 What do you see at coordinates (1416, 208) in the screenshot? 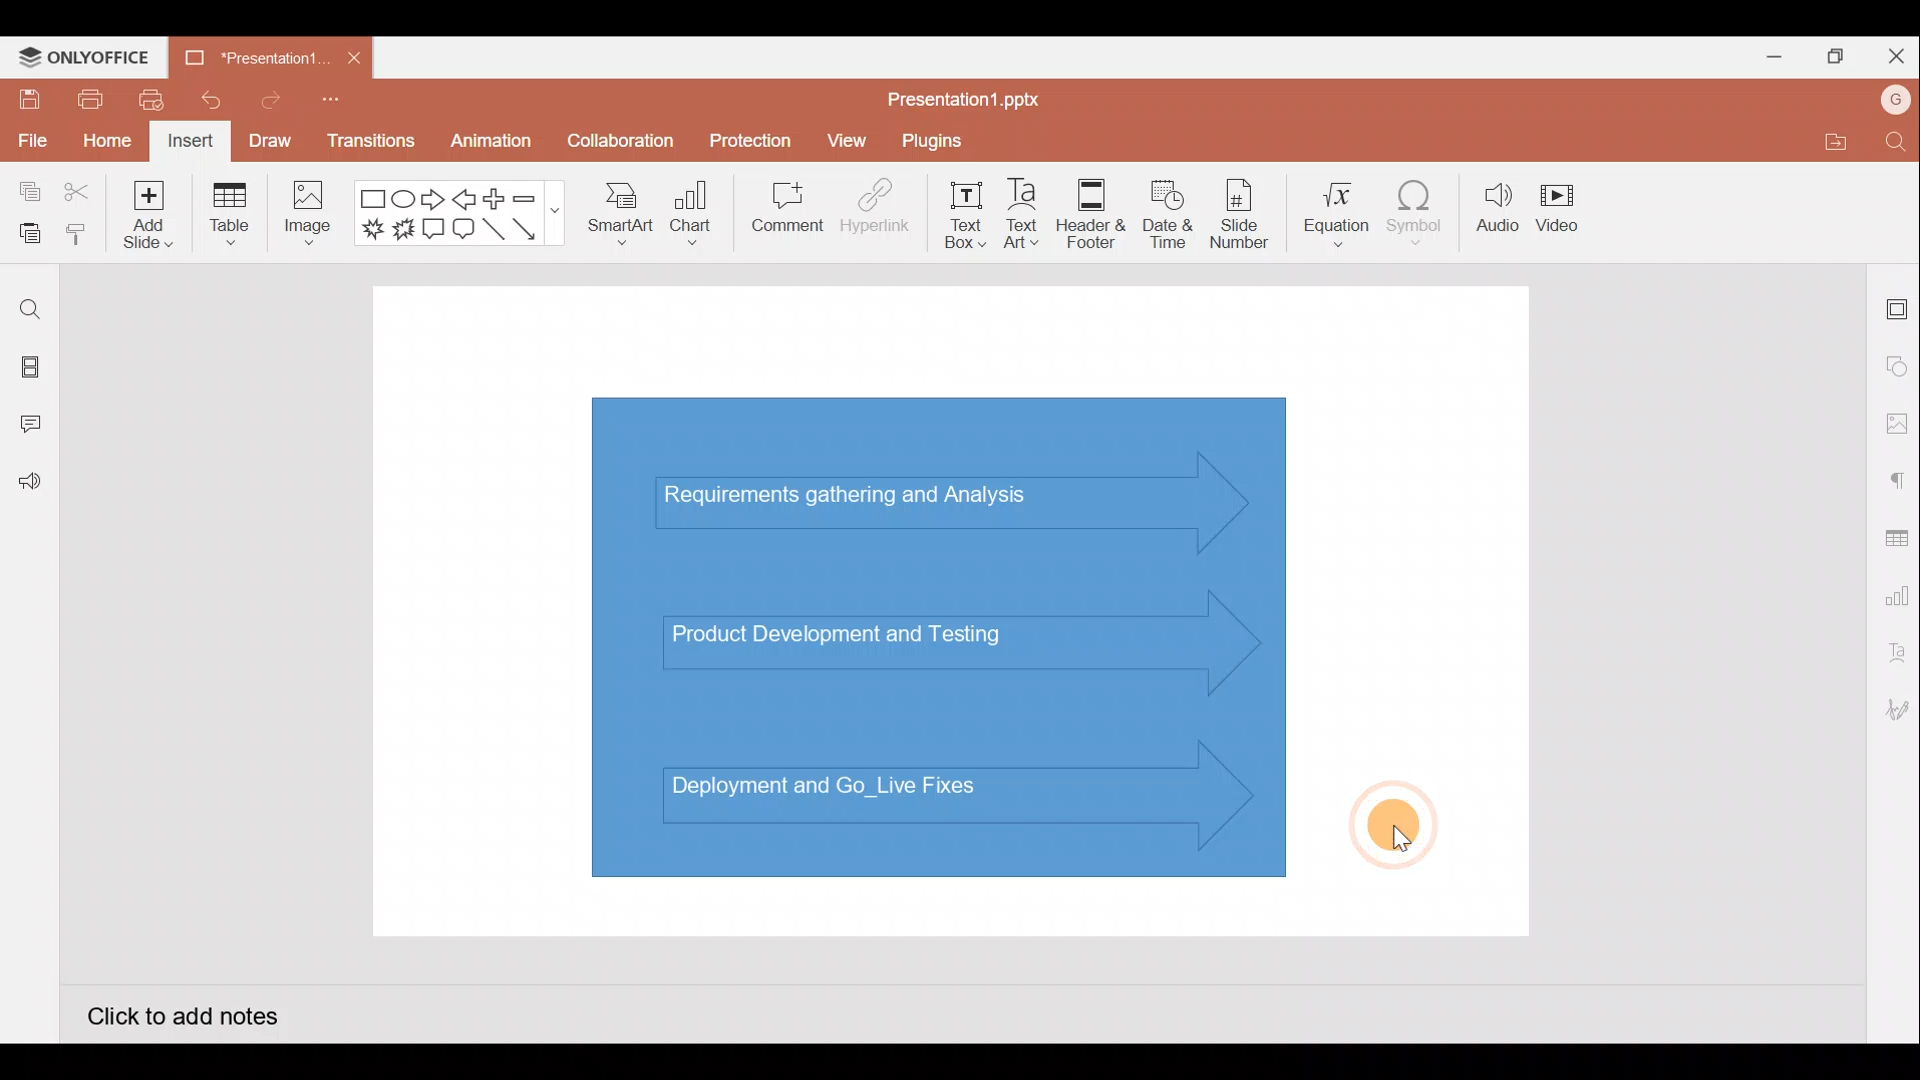
I see `Symbol` at bounding box center [1416, 208].